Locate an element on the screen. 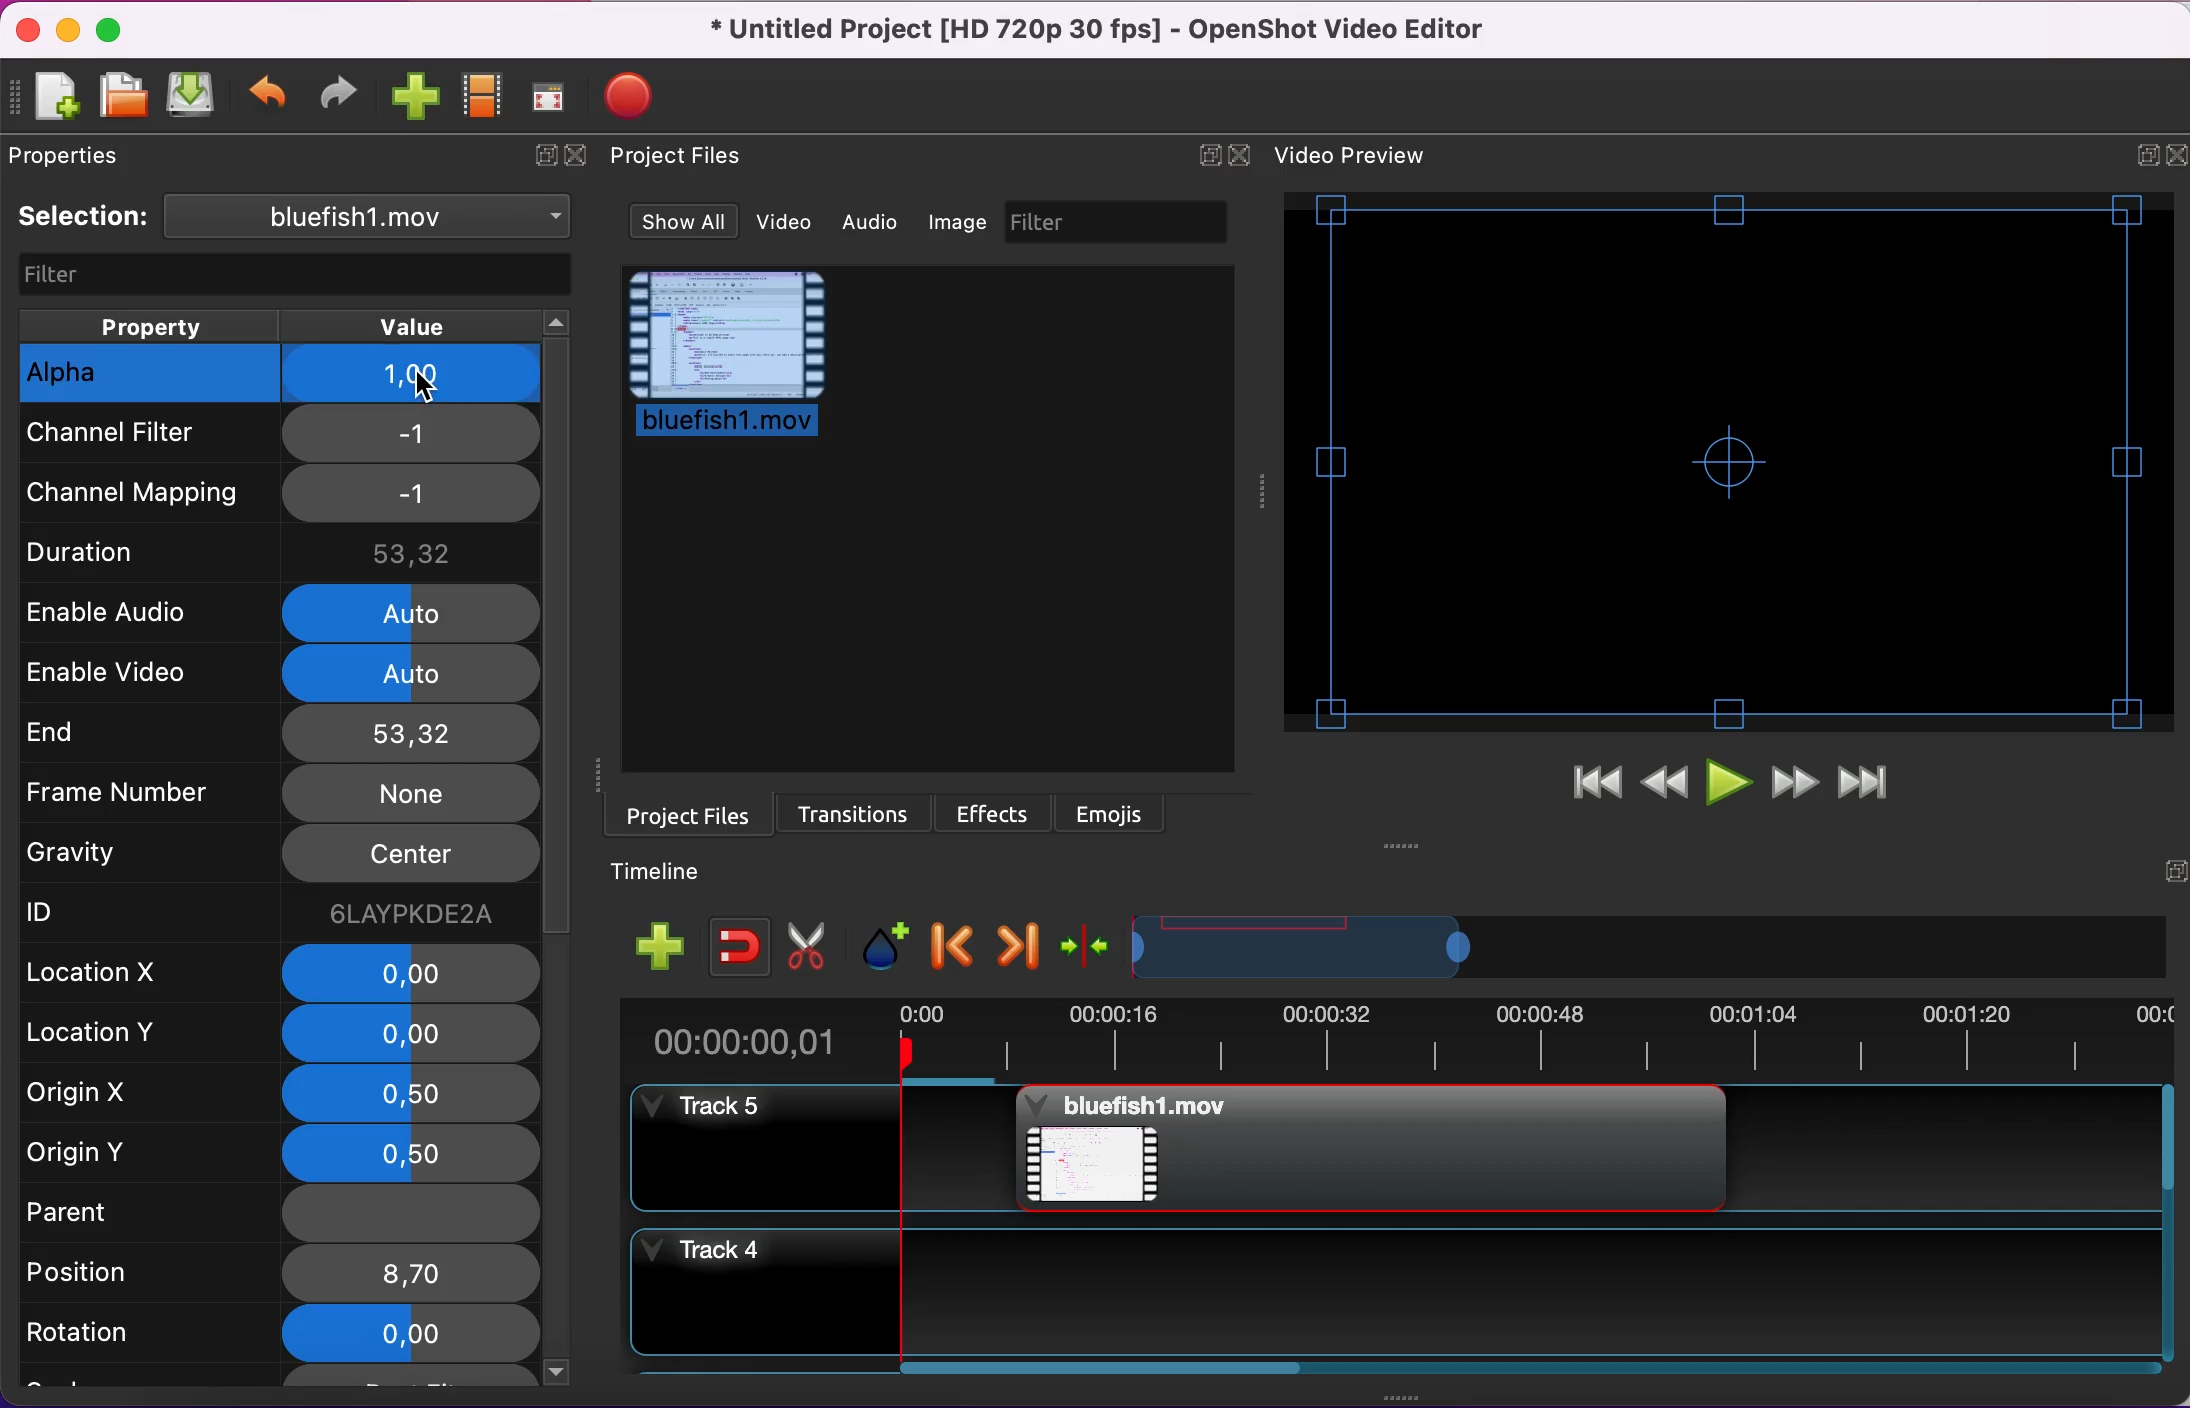 This screenshot has width=2190, height=1408. -1 is located at coordinates (411, 435).